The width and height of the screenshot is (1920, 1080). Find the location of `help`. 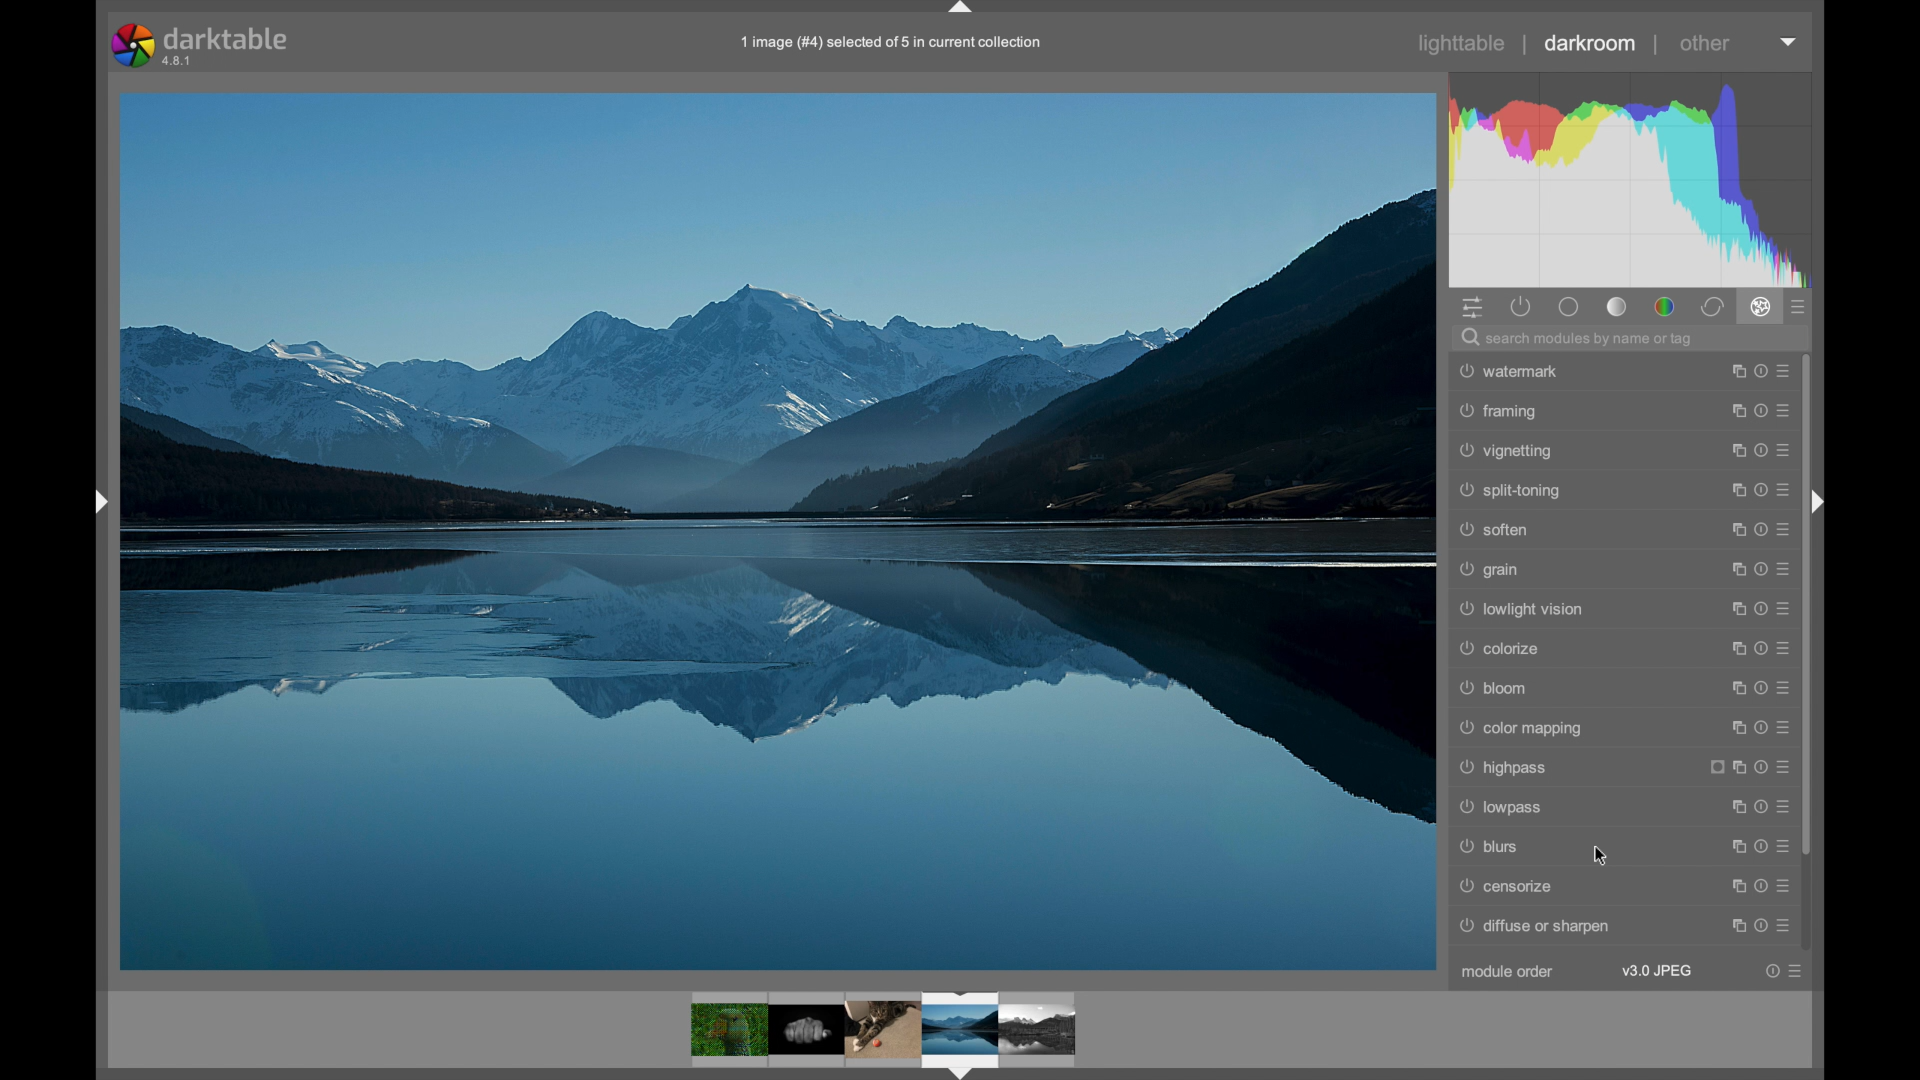

help is located at coordinates (1759, 411).